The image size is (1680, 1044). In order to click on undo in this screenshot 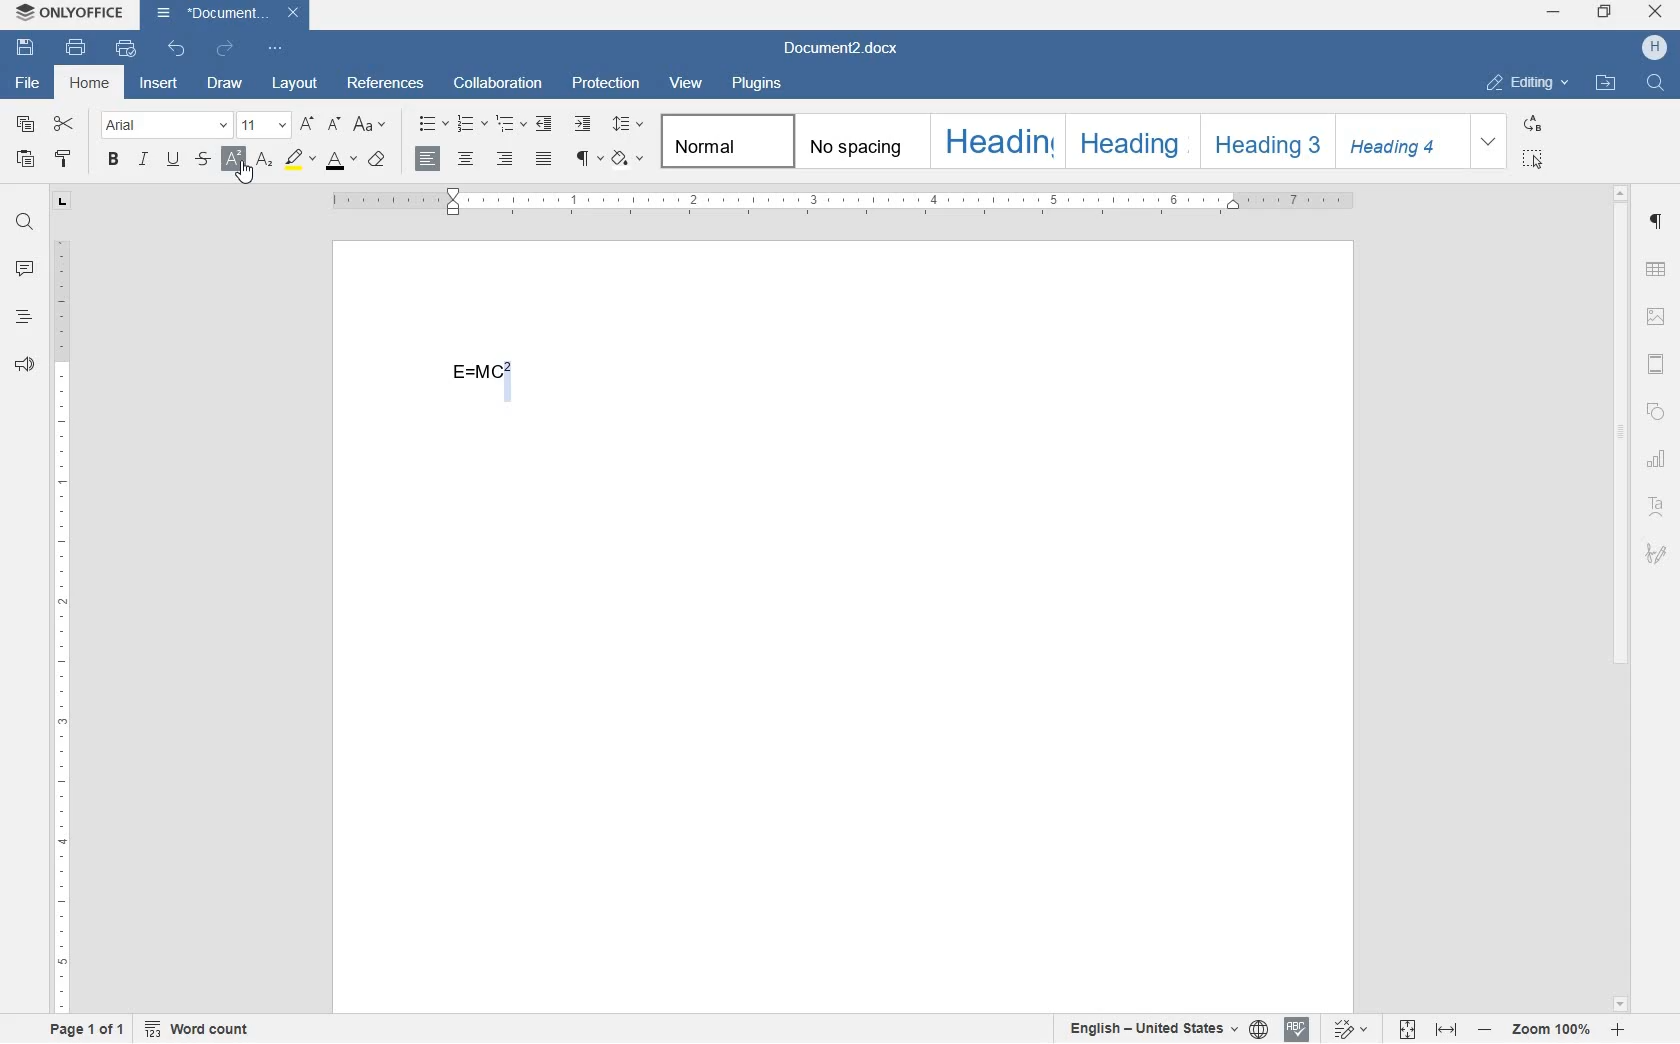, I will do `click(178, 54)`.